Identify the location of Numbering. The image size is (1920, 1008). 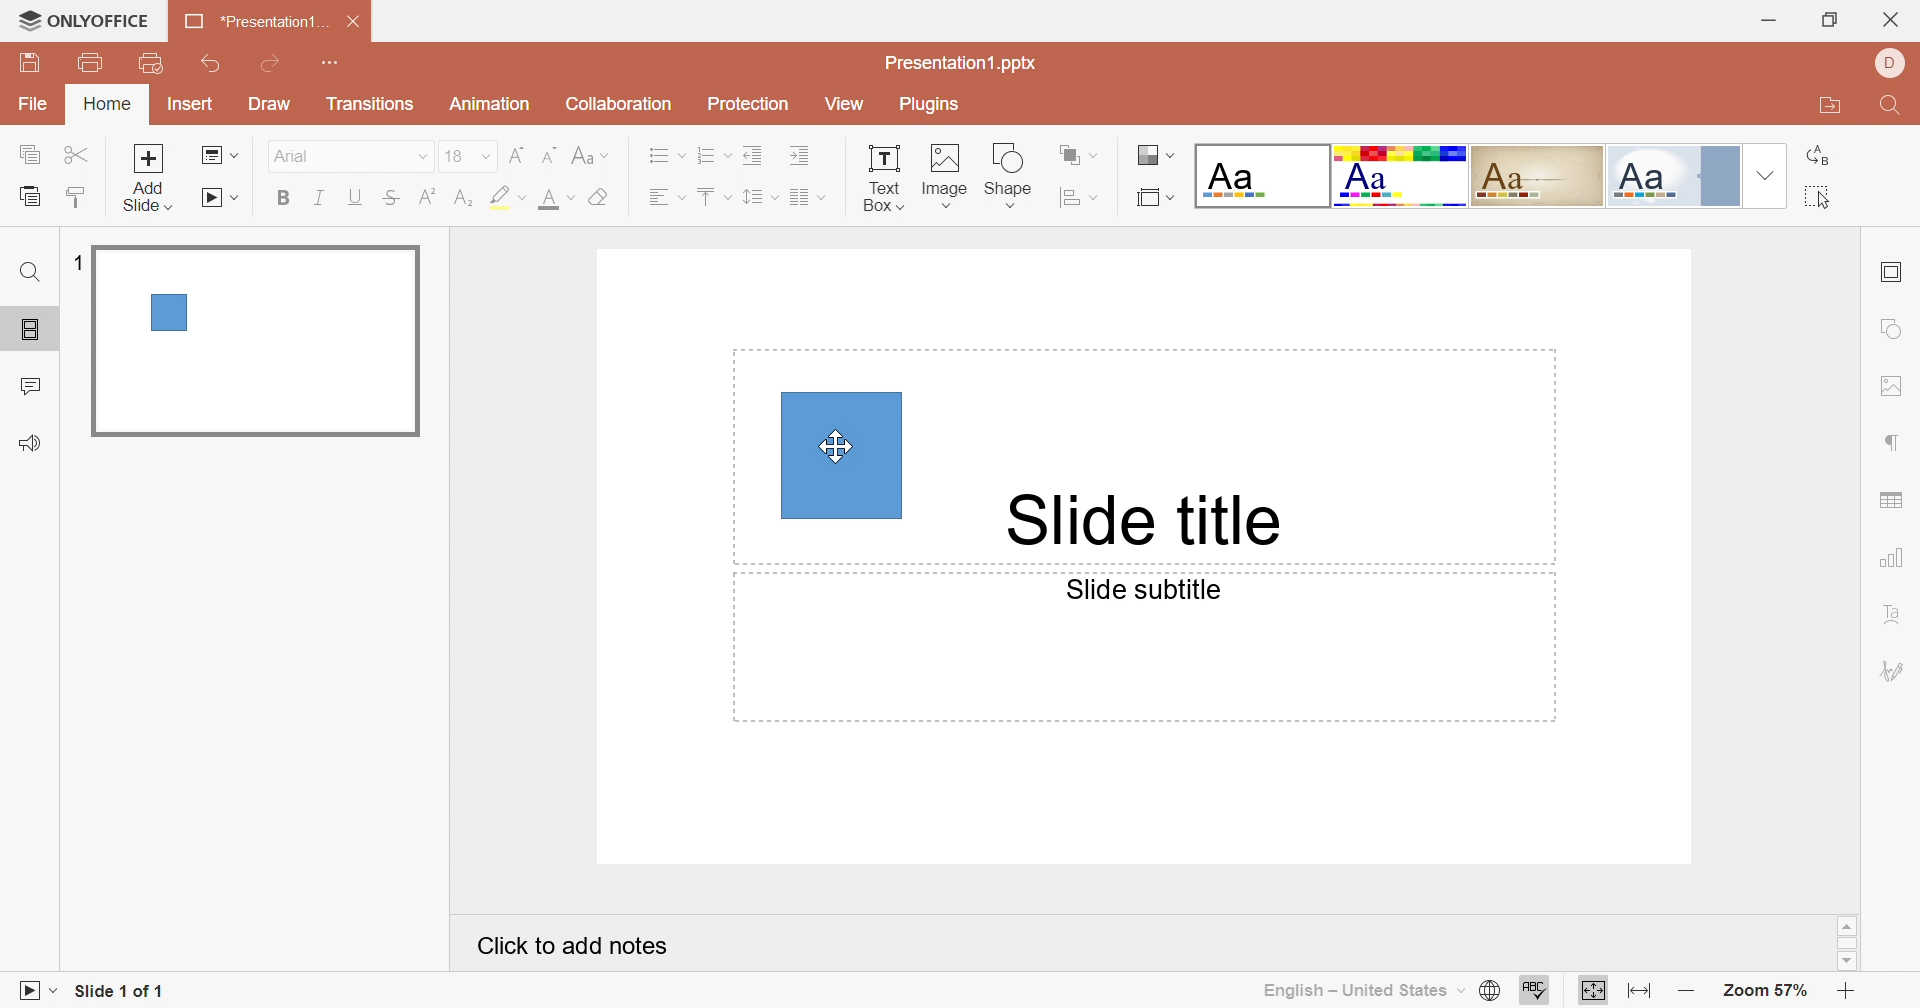
(717, 159).